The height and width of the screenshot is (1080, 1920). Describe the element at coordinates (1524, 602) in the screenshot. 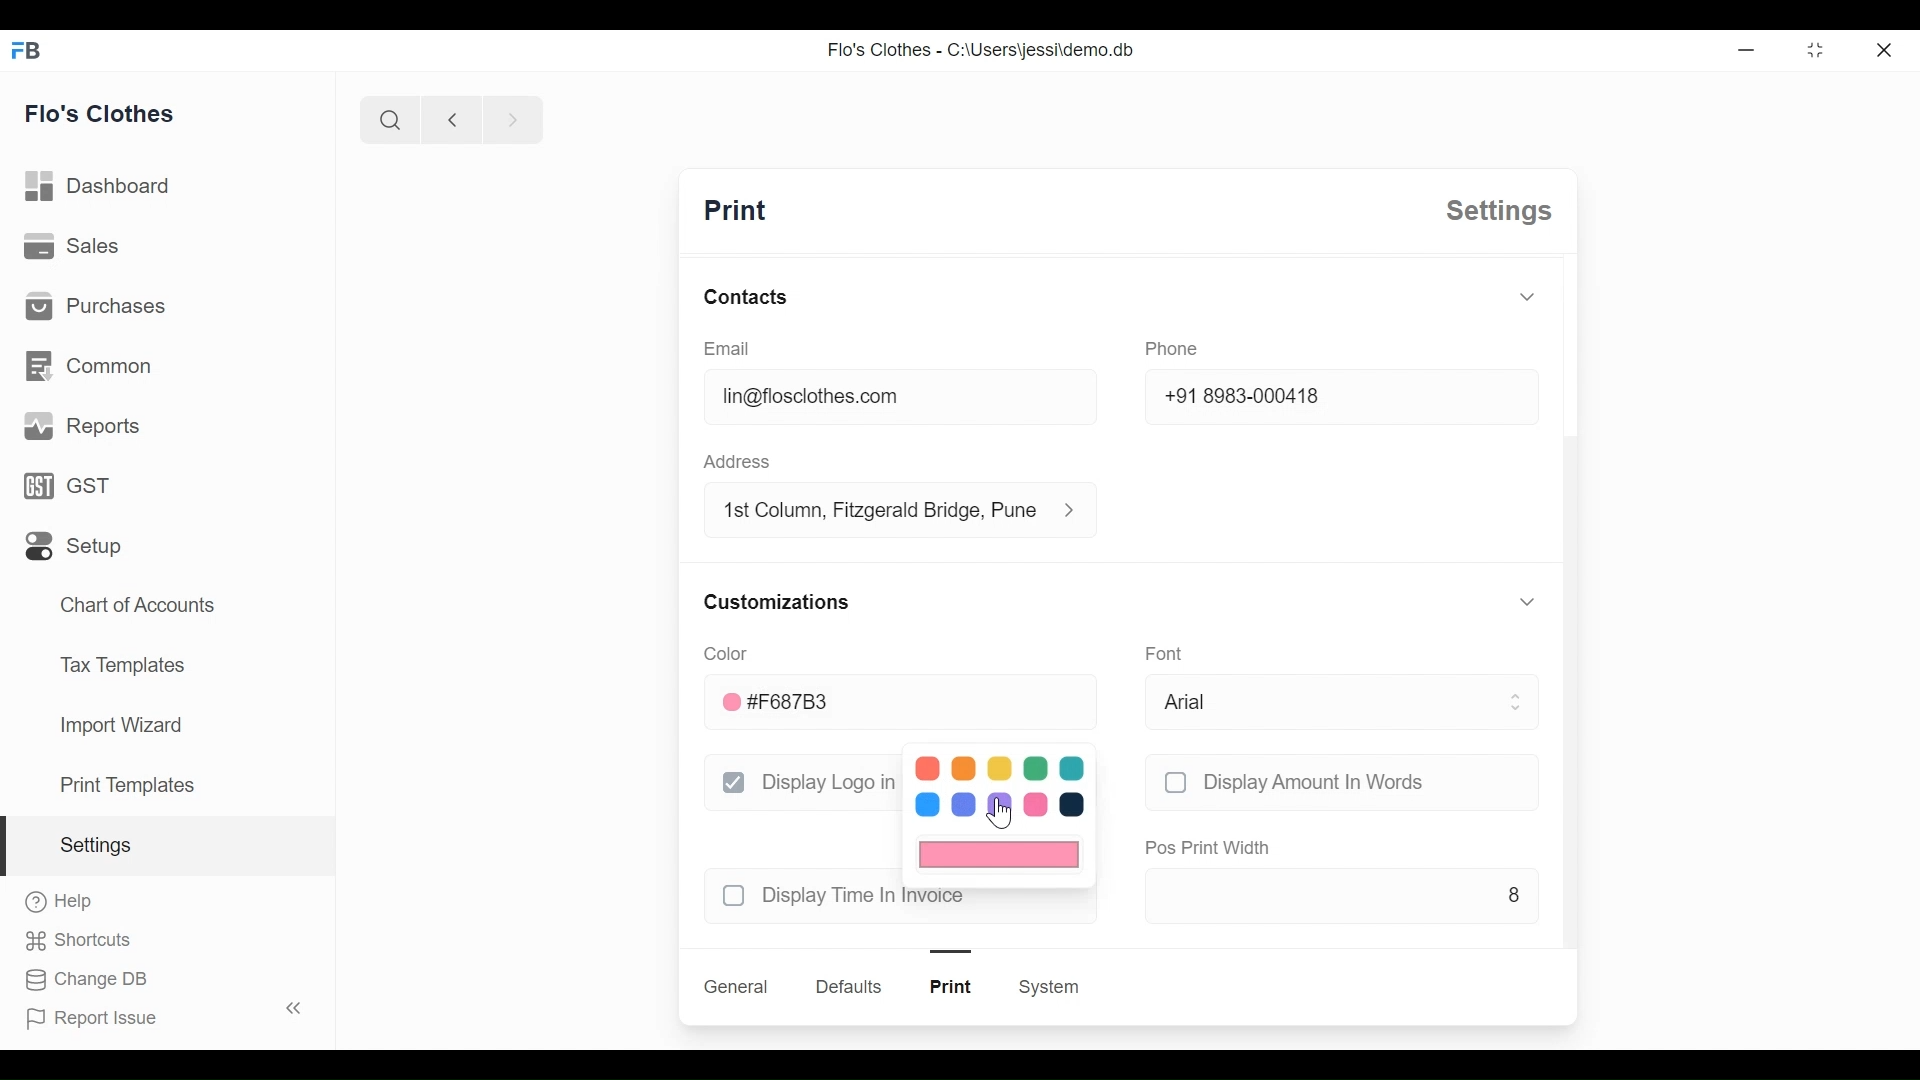

I see `toggle expand/collapse` at that location.